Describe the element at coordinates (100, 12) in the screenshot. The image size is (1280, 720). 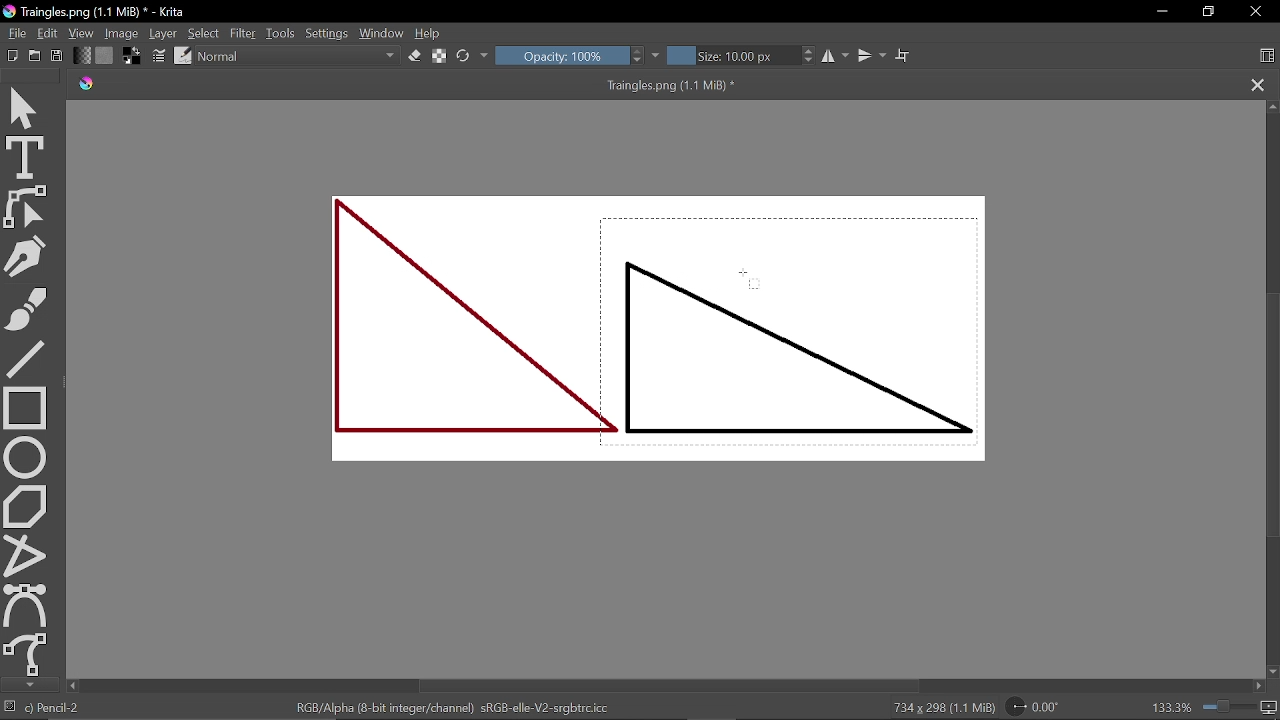
I see `Traingles.png (1.1 MiB) * - Krita` at that location.